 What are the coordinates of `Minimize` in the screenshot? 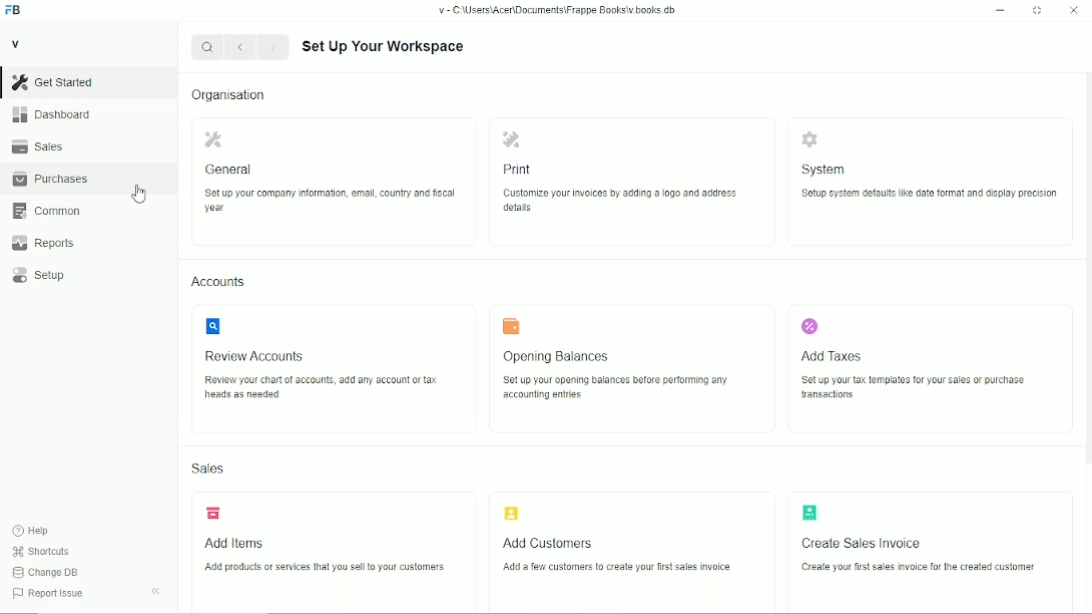 It's located at (1000, 10).